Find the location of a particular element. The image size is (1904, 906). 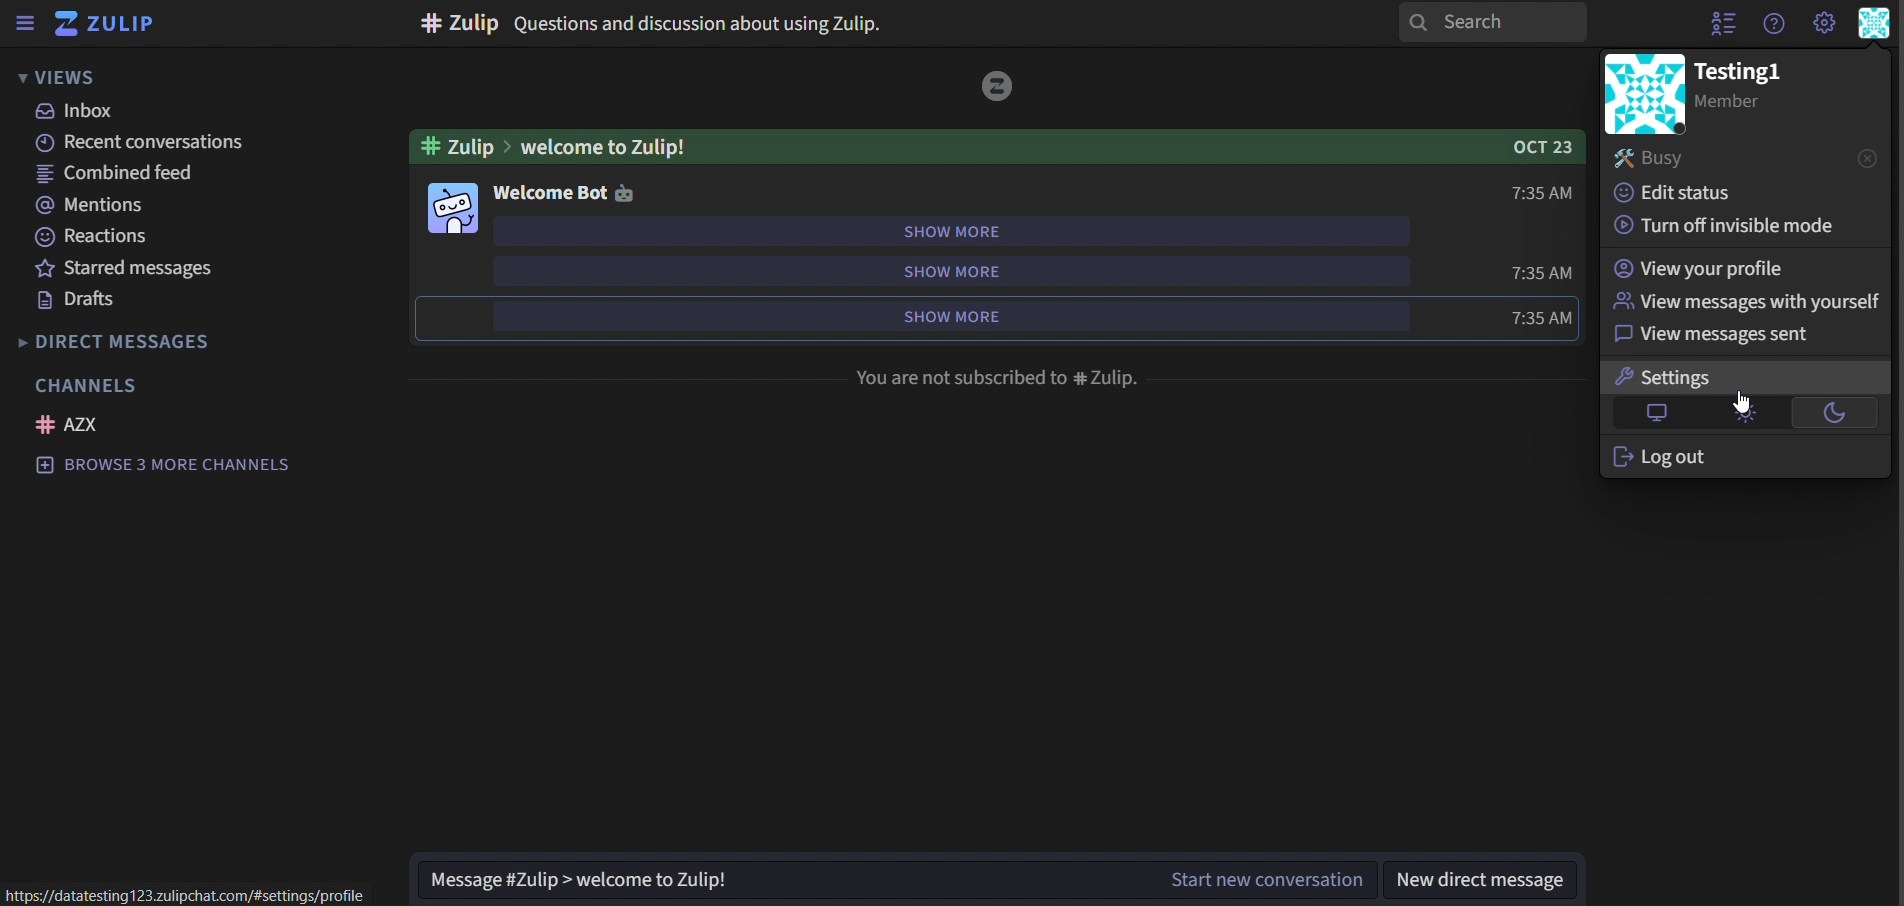

#Zulip>  is located at coordinates (453, 147).